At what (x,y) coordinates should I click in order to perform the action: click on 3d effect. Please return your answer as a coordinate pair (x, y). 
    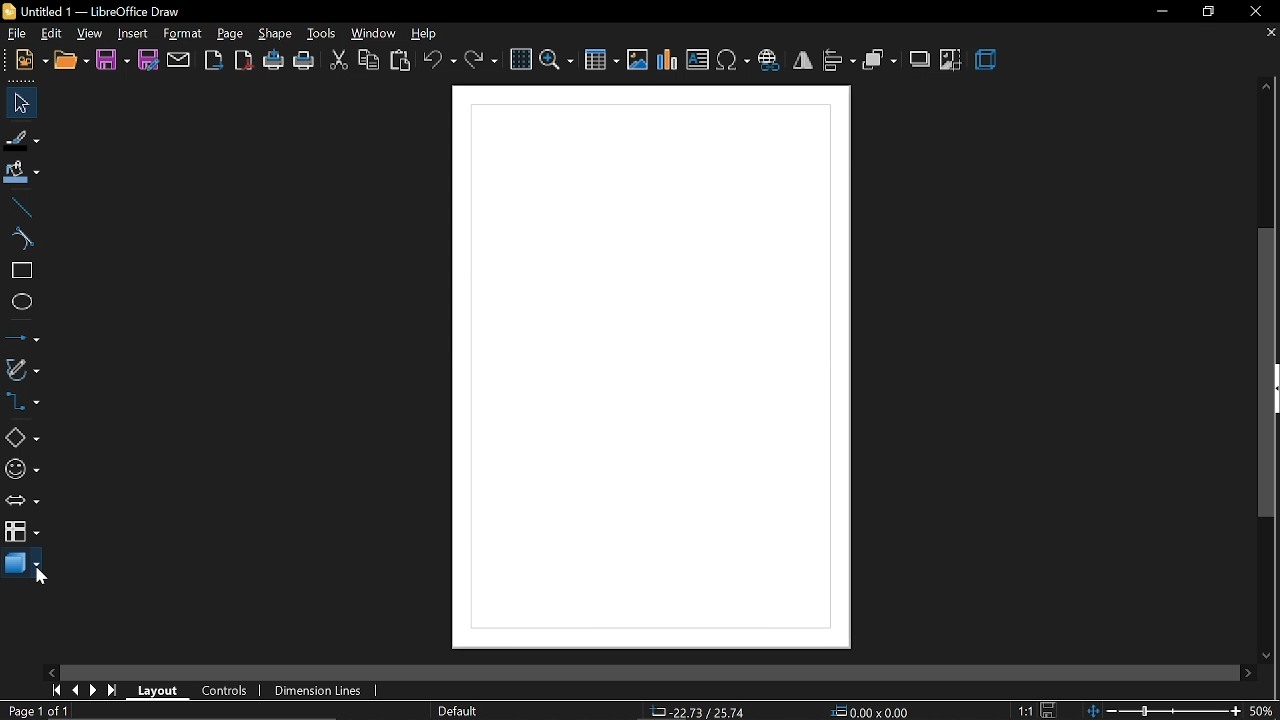
    Looking at the image, I should click on (987, 60).